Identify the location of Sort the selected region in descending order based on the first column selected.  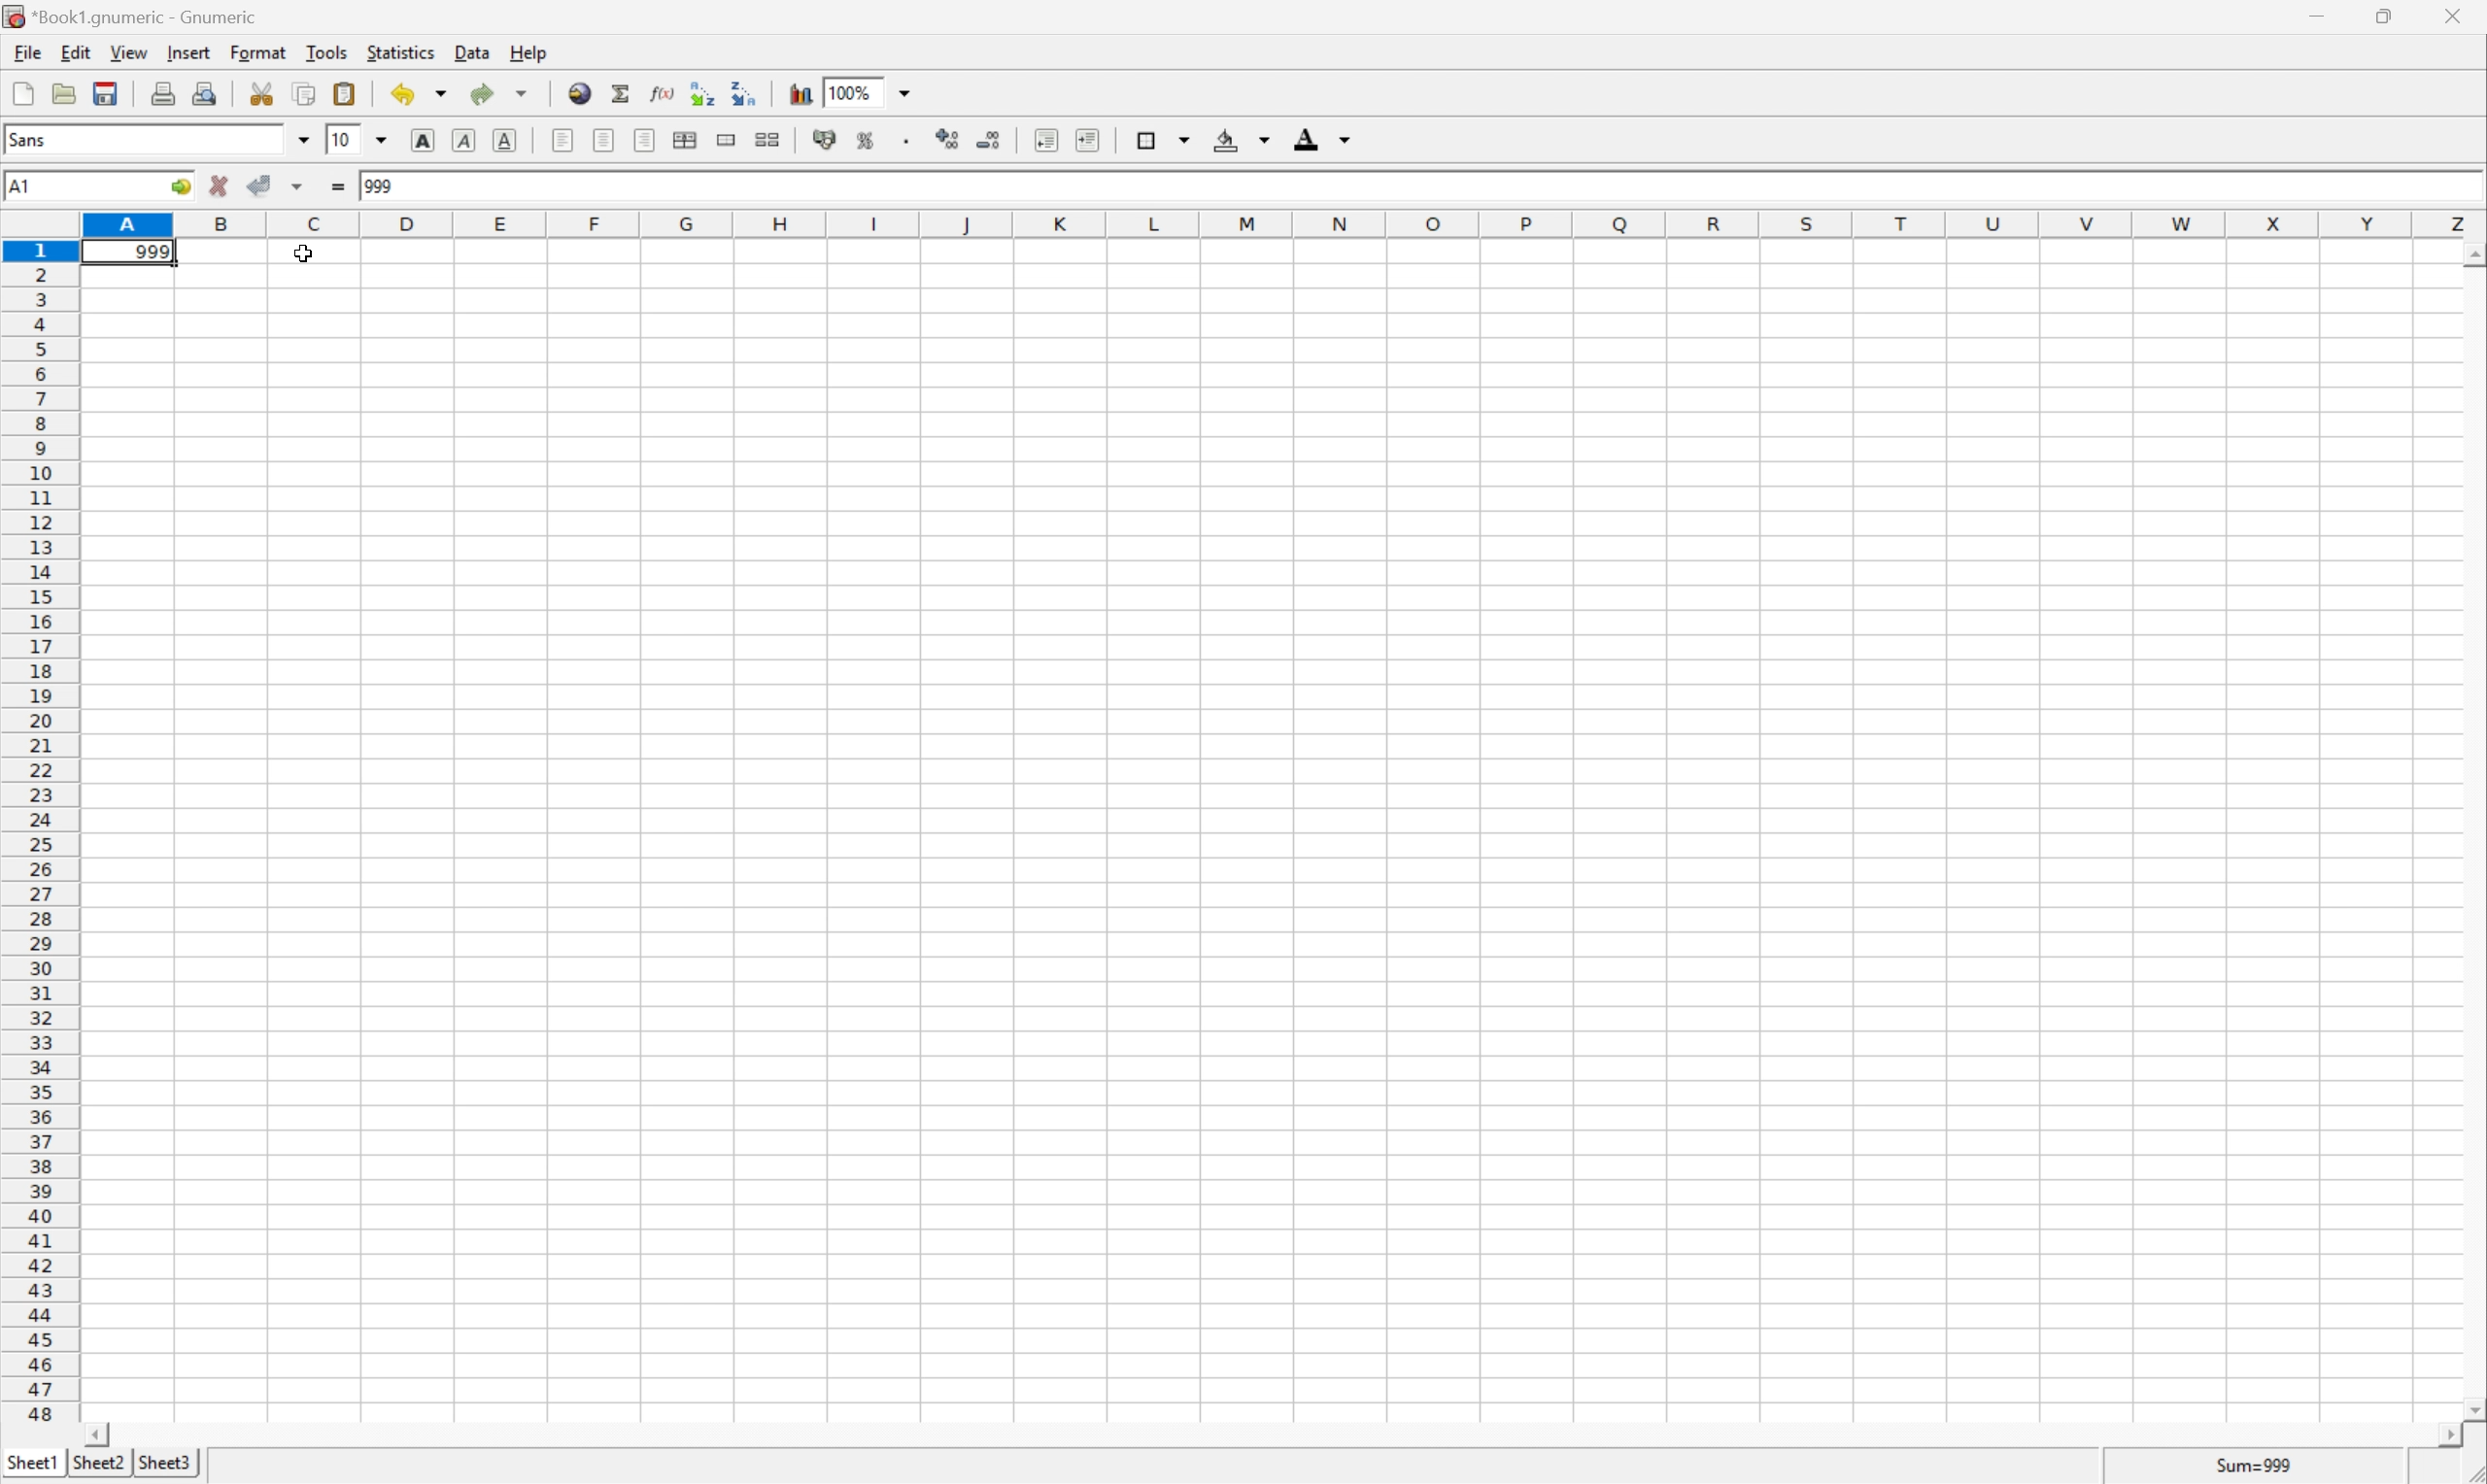
(742, 93).